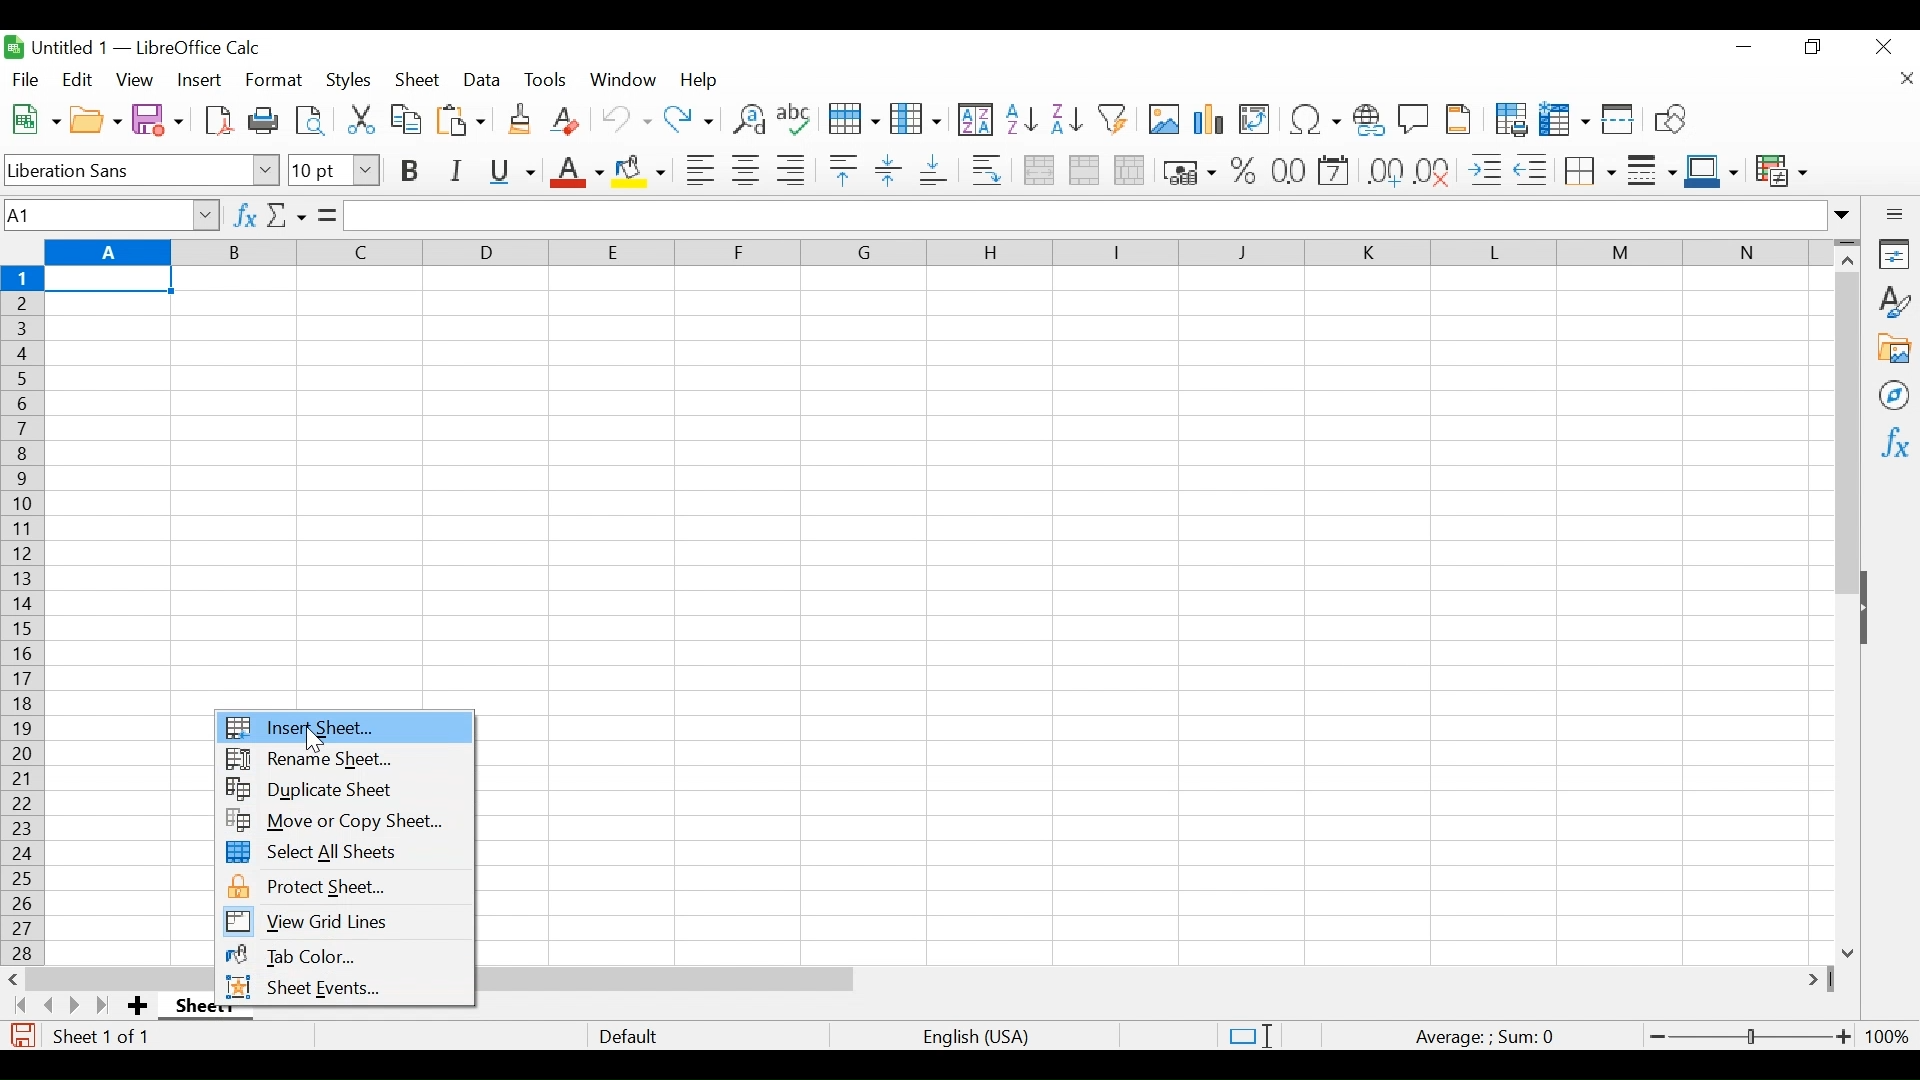 The height and width of the screenshot is (1080, 1920). What do you see at coordinates (347, 923) in the screenshot?
I see `View Grid lines` at bounding box center [347, 923].